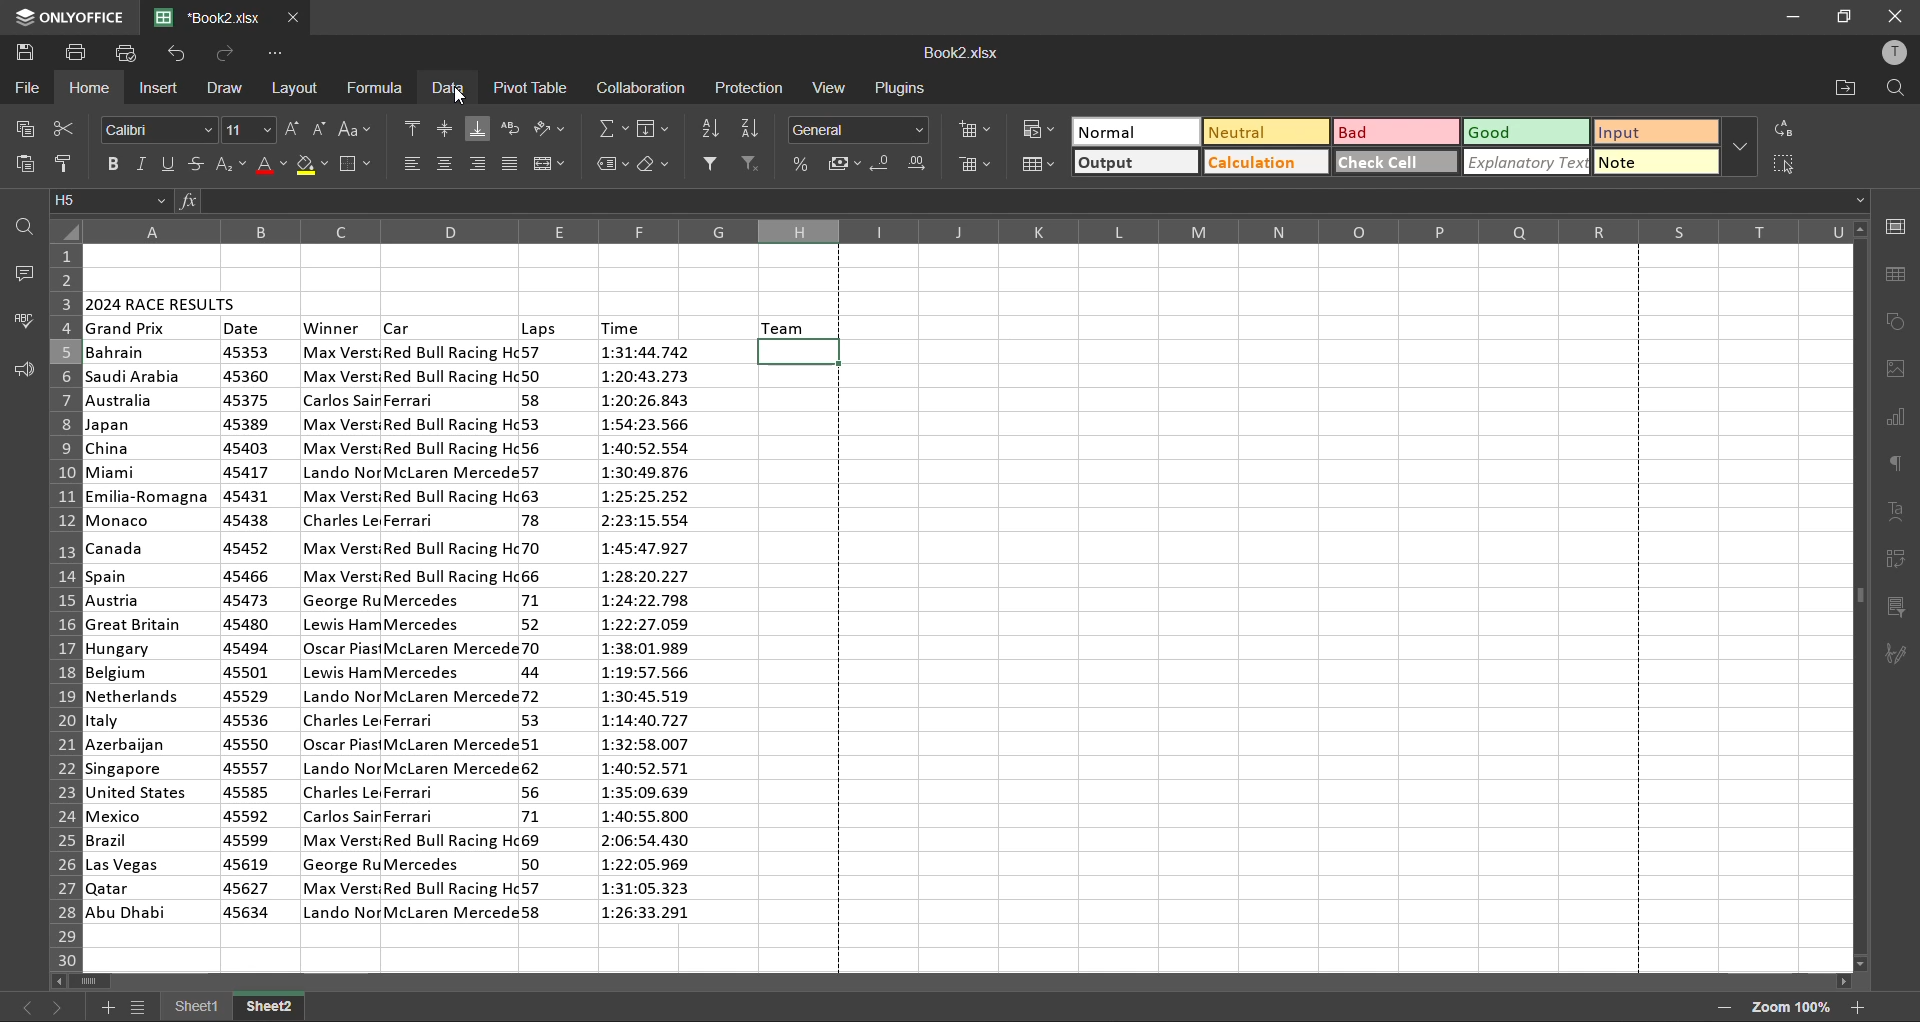  What do you see at coordinates (714, 130) in the screenshot?
I see `sort ascending` at bounding box center [714, 130].